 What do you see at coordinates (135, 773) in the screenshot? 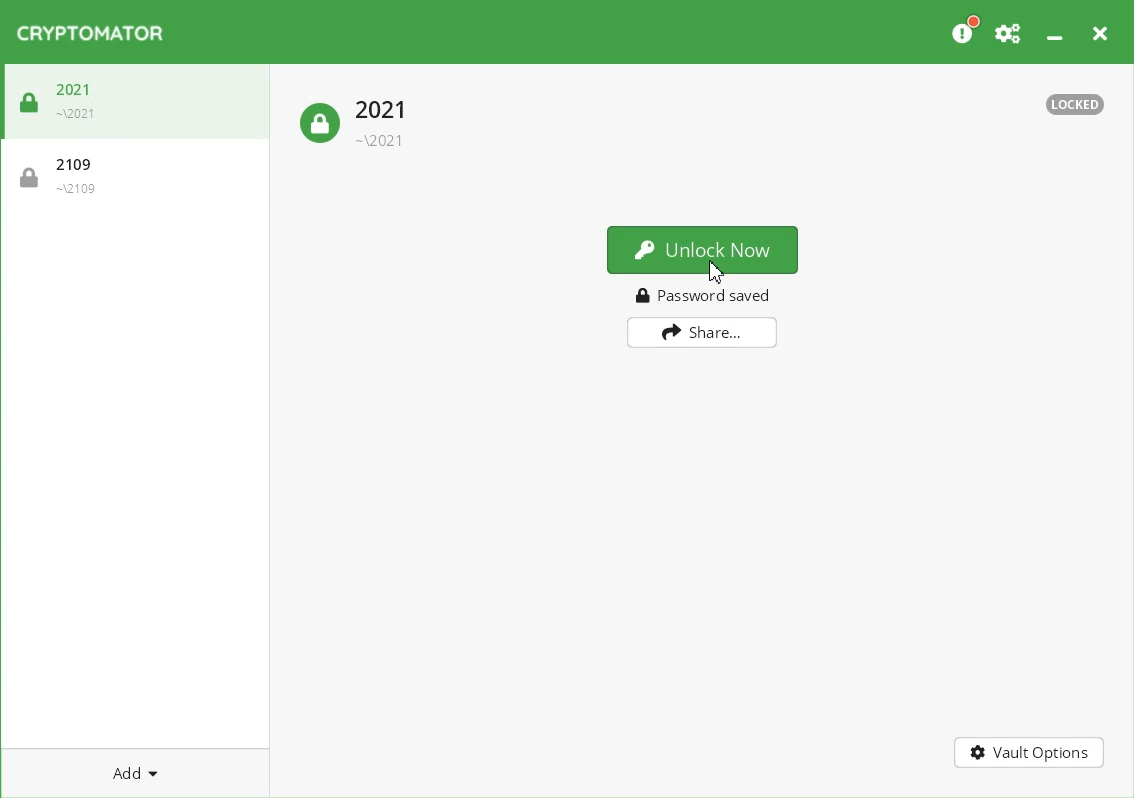
I see `Add` at bounding box center [135, 773].